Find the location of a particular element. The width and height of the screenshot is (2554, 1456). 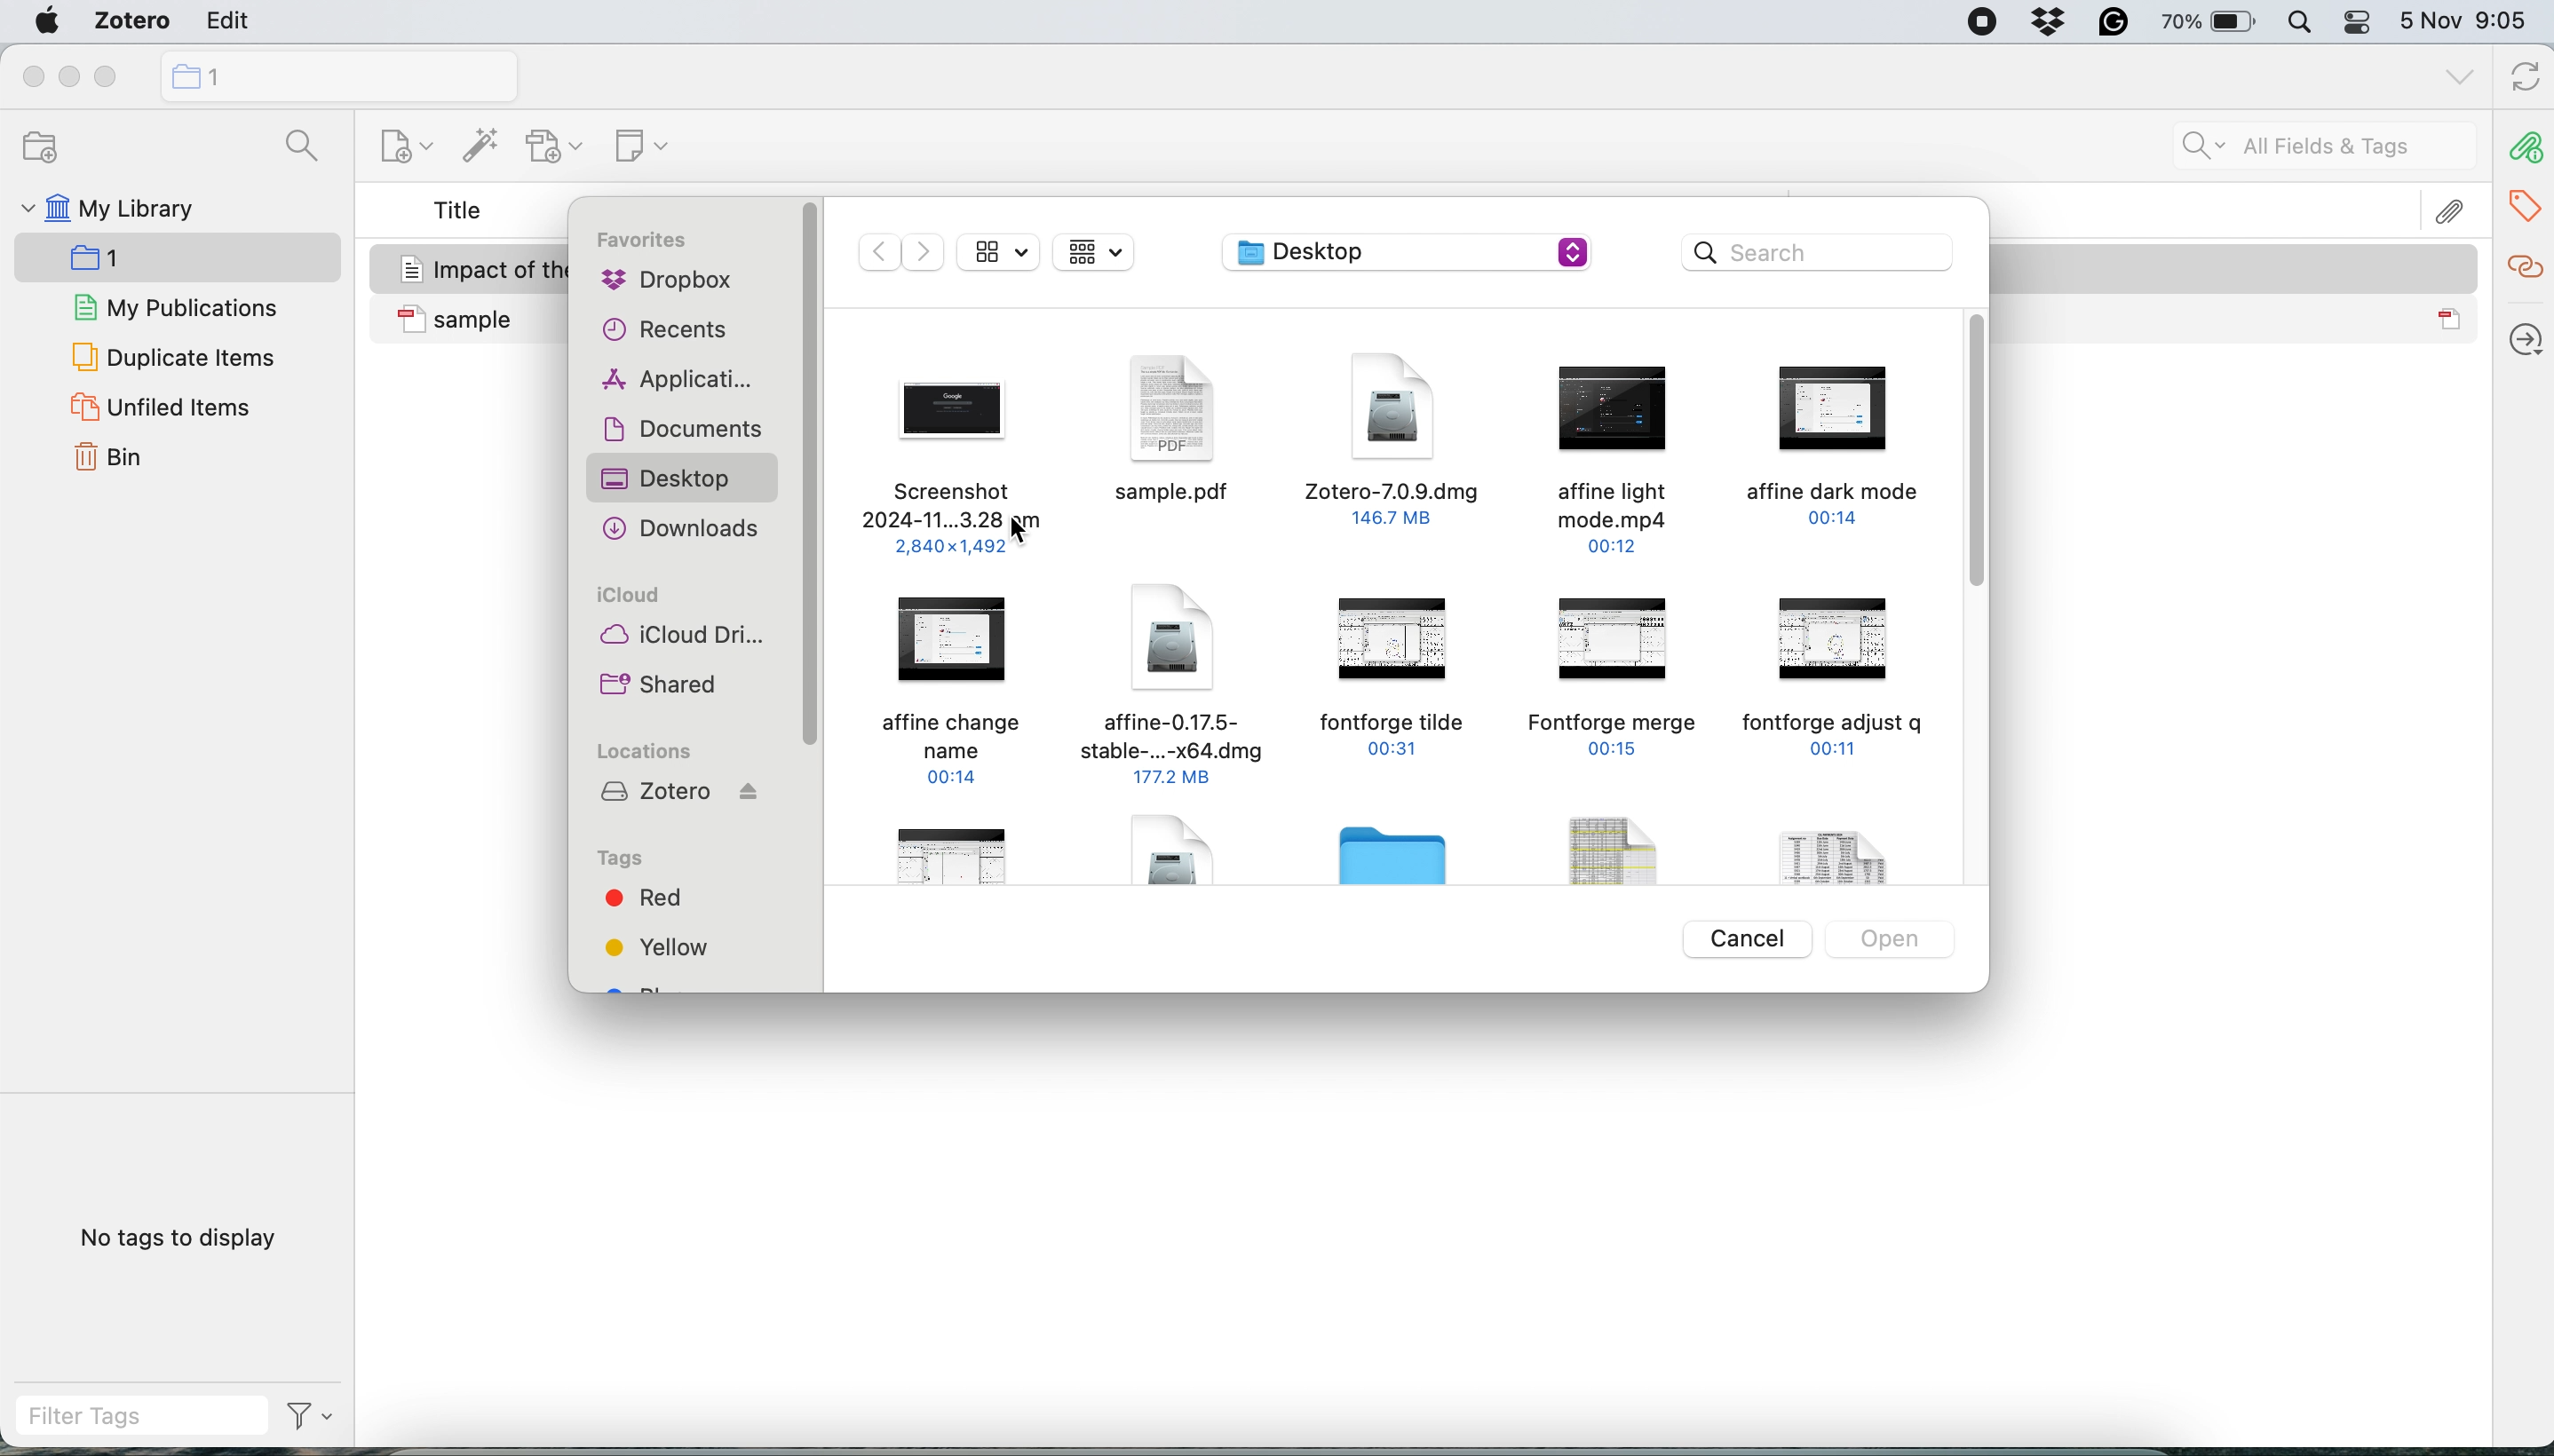

no tags to display is located at coordinates (183, 1237).